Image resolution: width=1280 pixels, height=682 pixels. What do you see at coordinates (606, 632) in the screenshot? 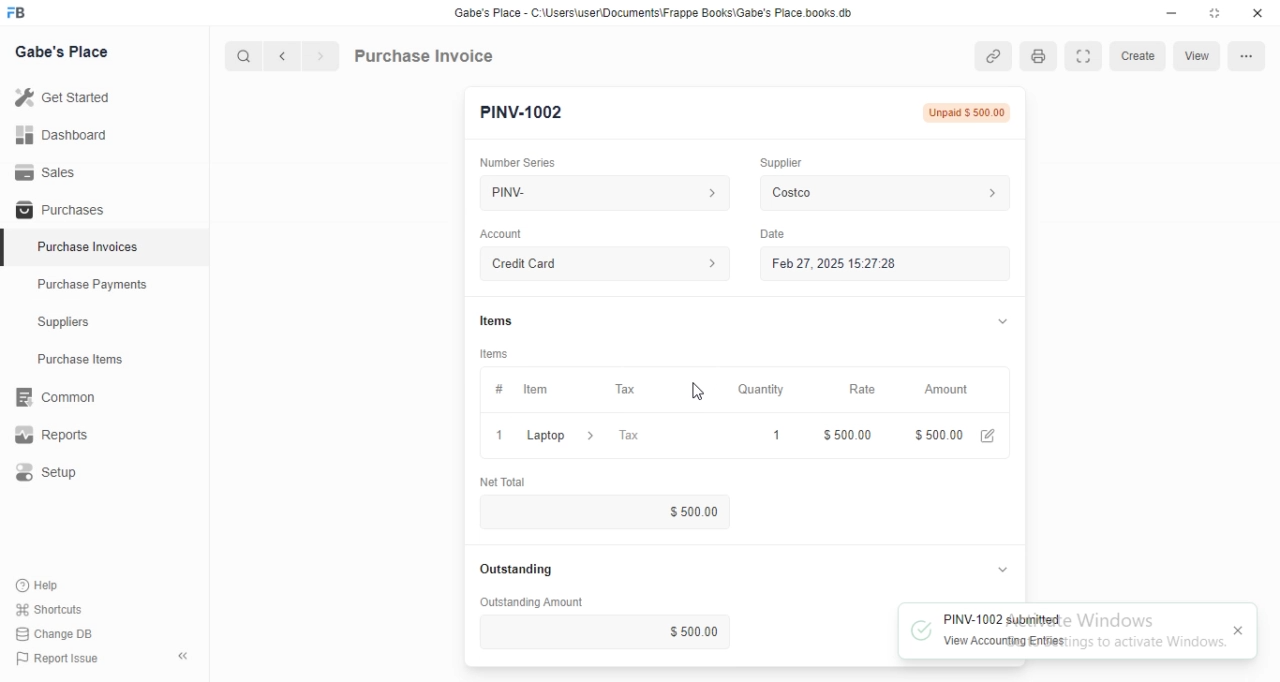
I see `$ 500.00` at bounding box center [606, 632].